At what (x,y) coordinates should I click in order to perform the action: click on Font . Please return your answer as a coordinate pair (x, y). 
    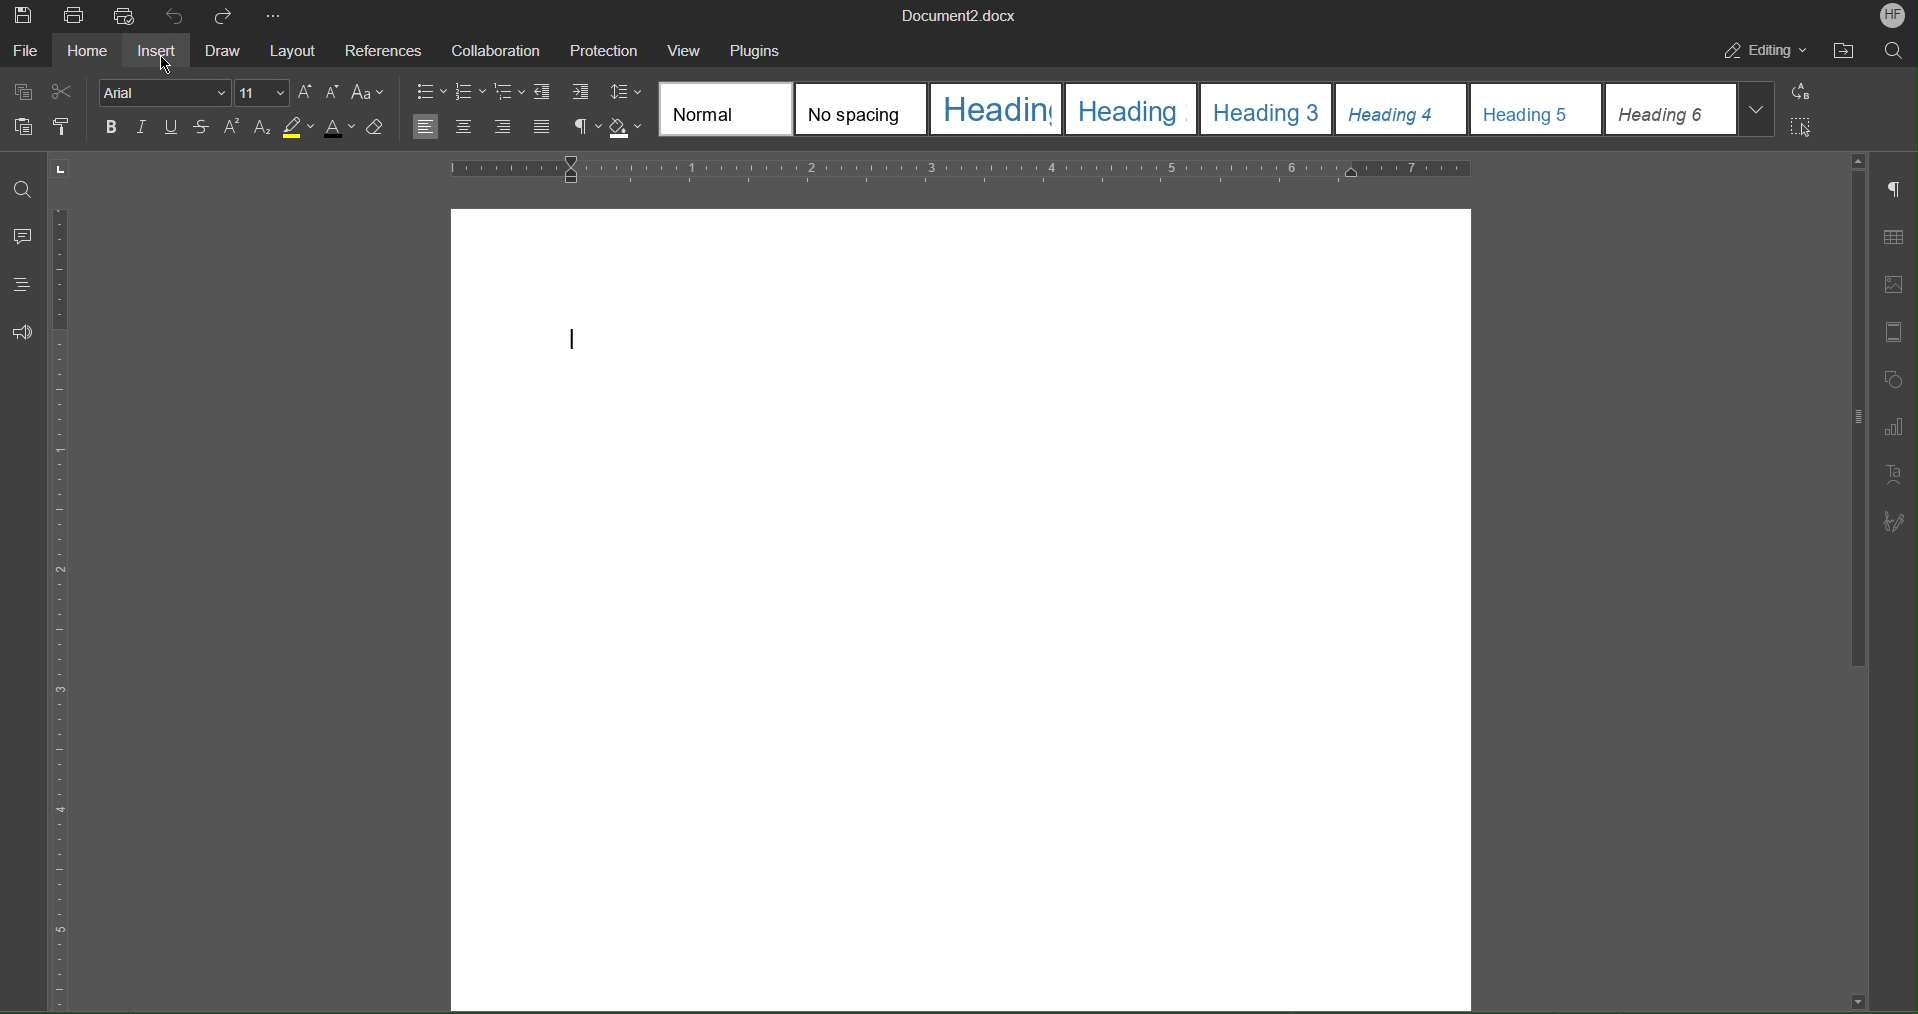
    Looking at the image, I should click on (166, 92).